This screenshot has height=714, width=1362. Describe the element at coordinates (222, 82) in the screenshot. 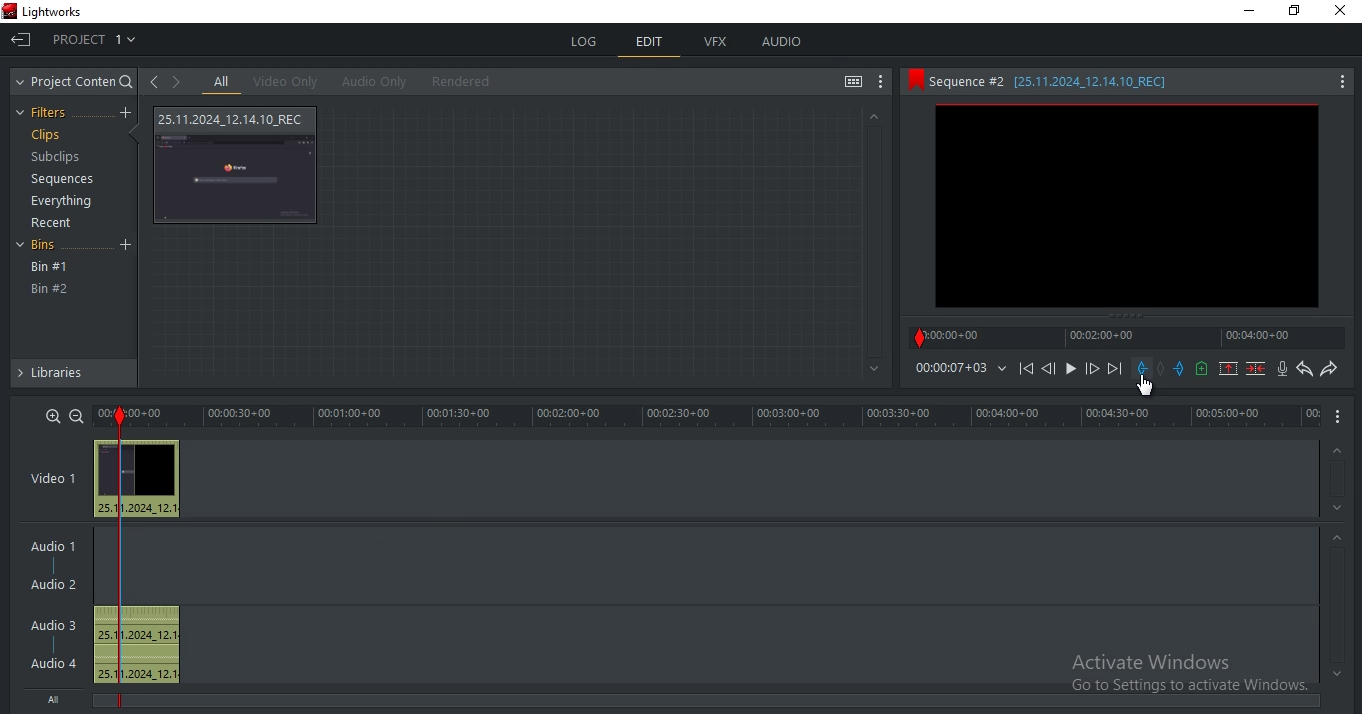

I see `all` at that location.